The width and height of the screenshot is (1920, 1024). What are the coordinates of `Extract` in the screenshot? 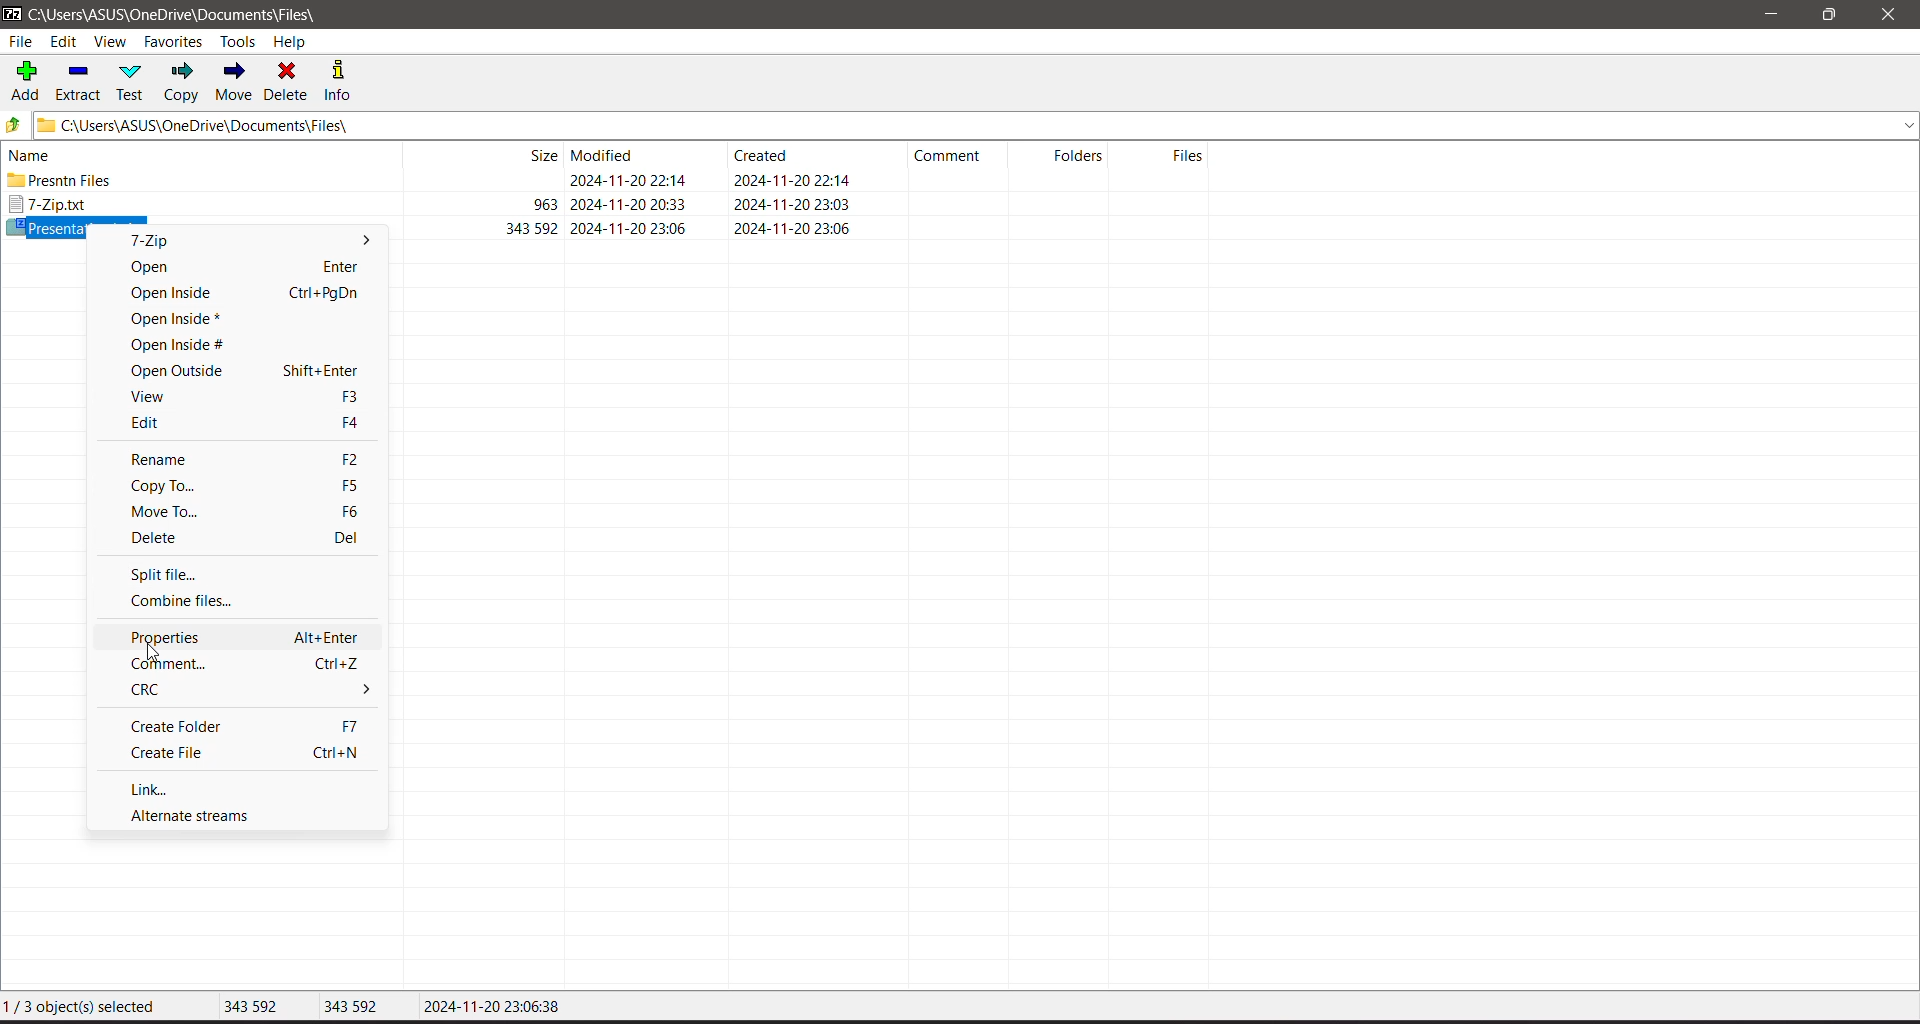 It's located at (79, 80).